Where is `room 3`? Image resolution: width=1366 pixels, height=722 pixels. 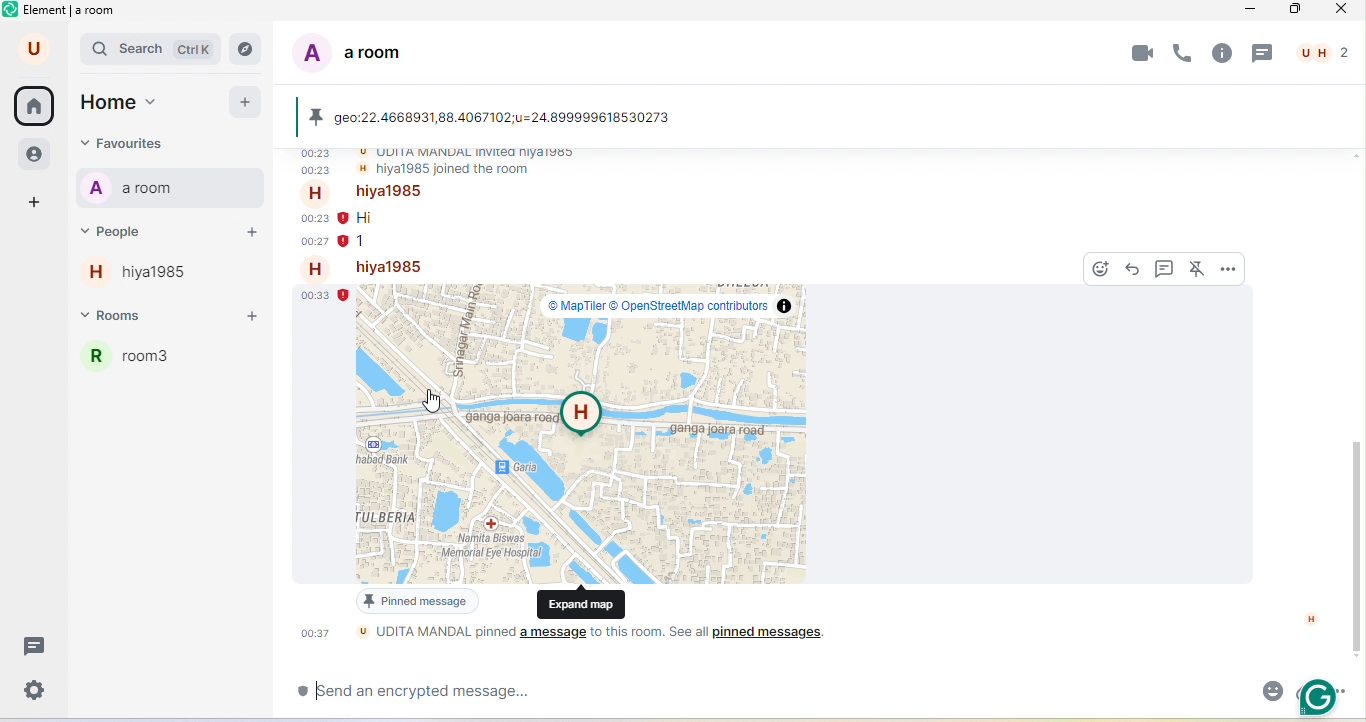 room 3 is located at coordinates (175, 365).